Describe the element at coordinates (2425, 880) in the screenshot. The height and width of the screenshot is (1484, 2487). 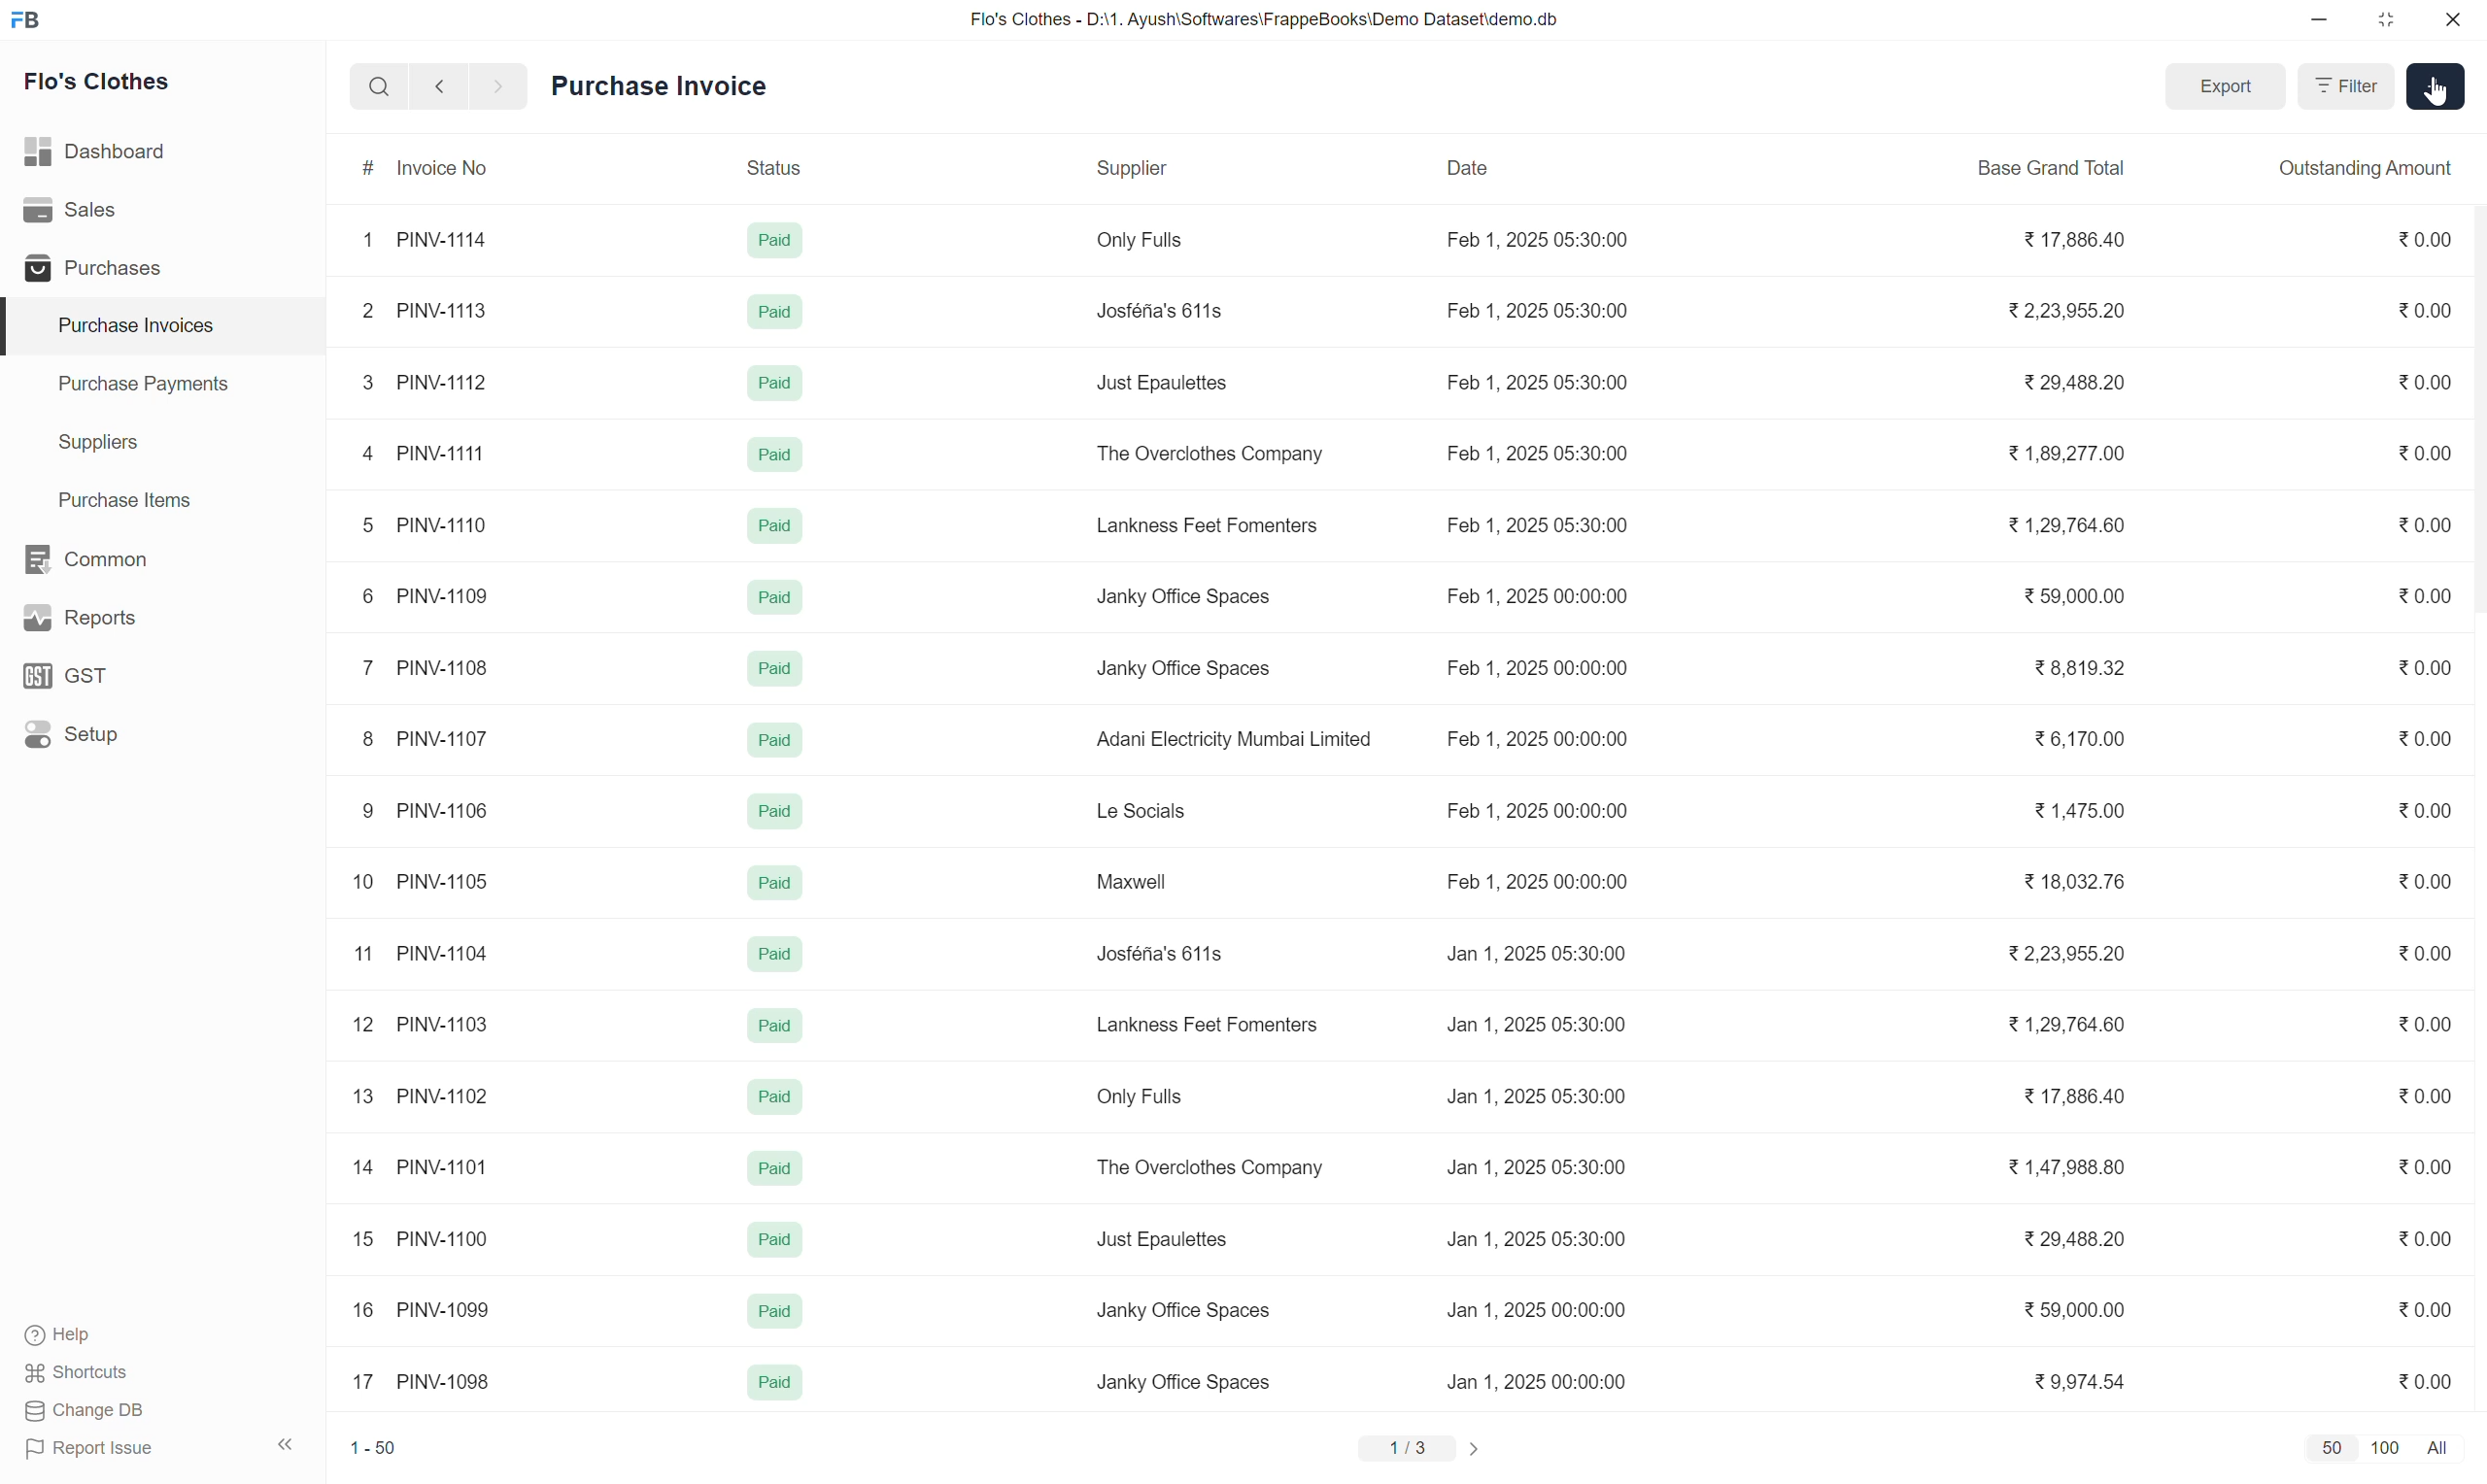
I see `0.00` at that location.